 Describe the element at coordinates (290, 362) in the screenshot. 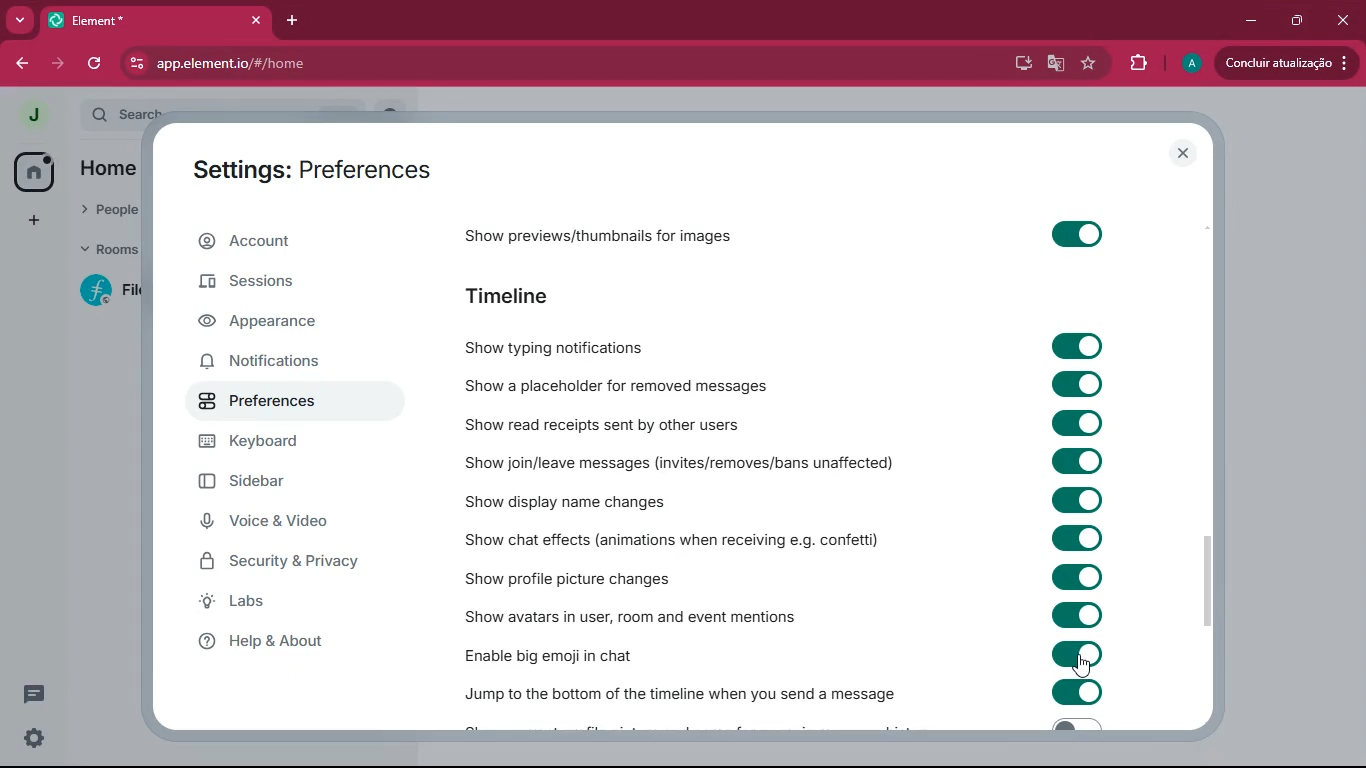

I see `notifications` at that location.